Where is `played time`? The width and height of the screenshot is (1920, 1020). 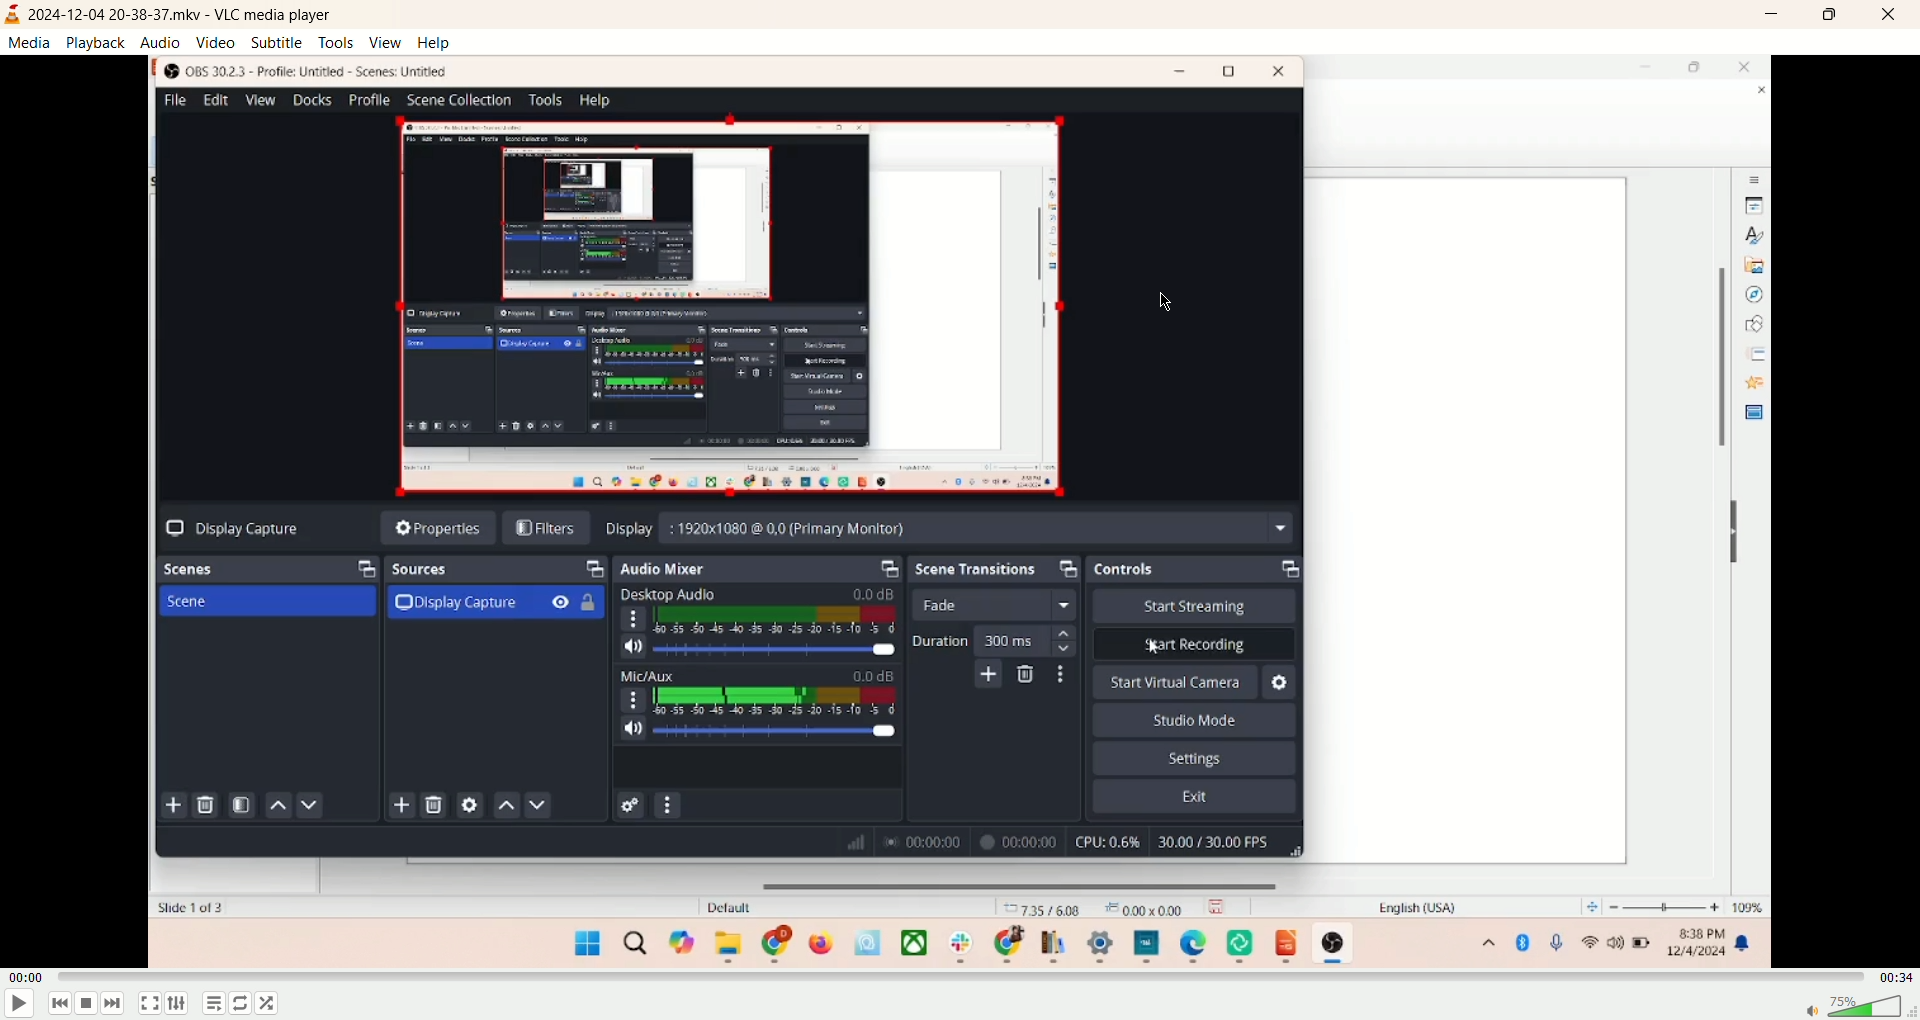 played time is located at coordinates (23, 975).